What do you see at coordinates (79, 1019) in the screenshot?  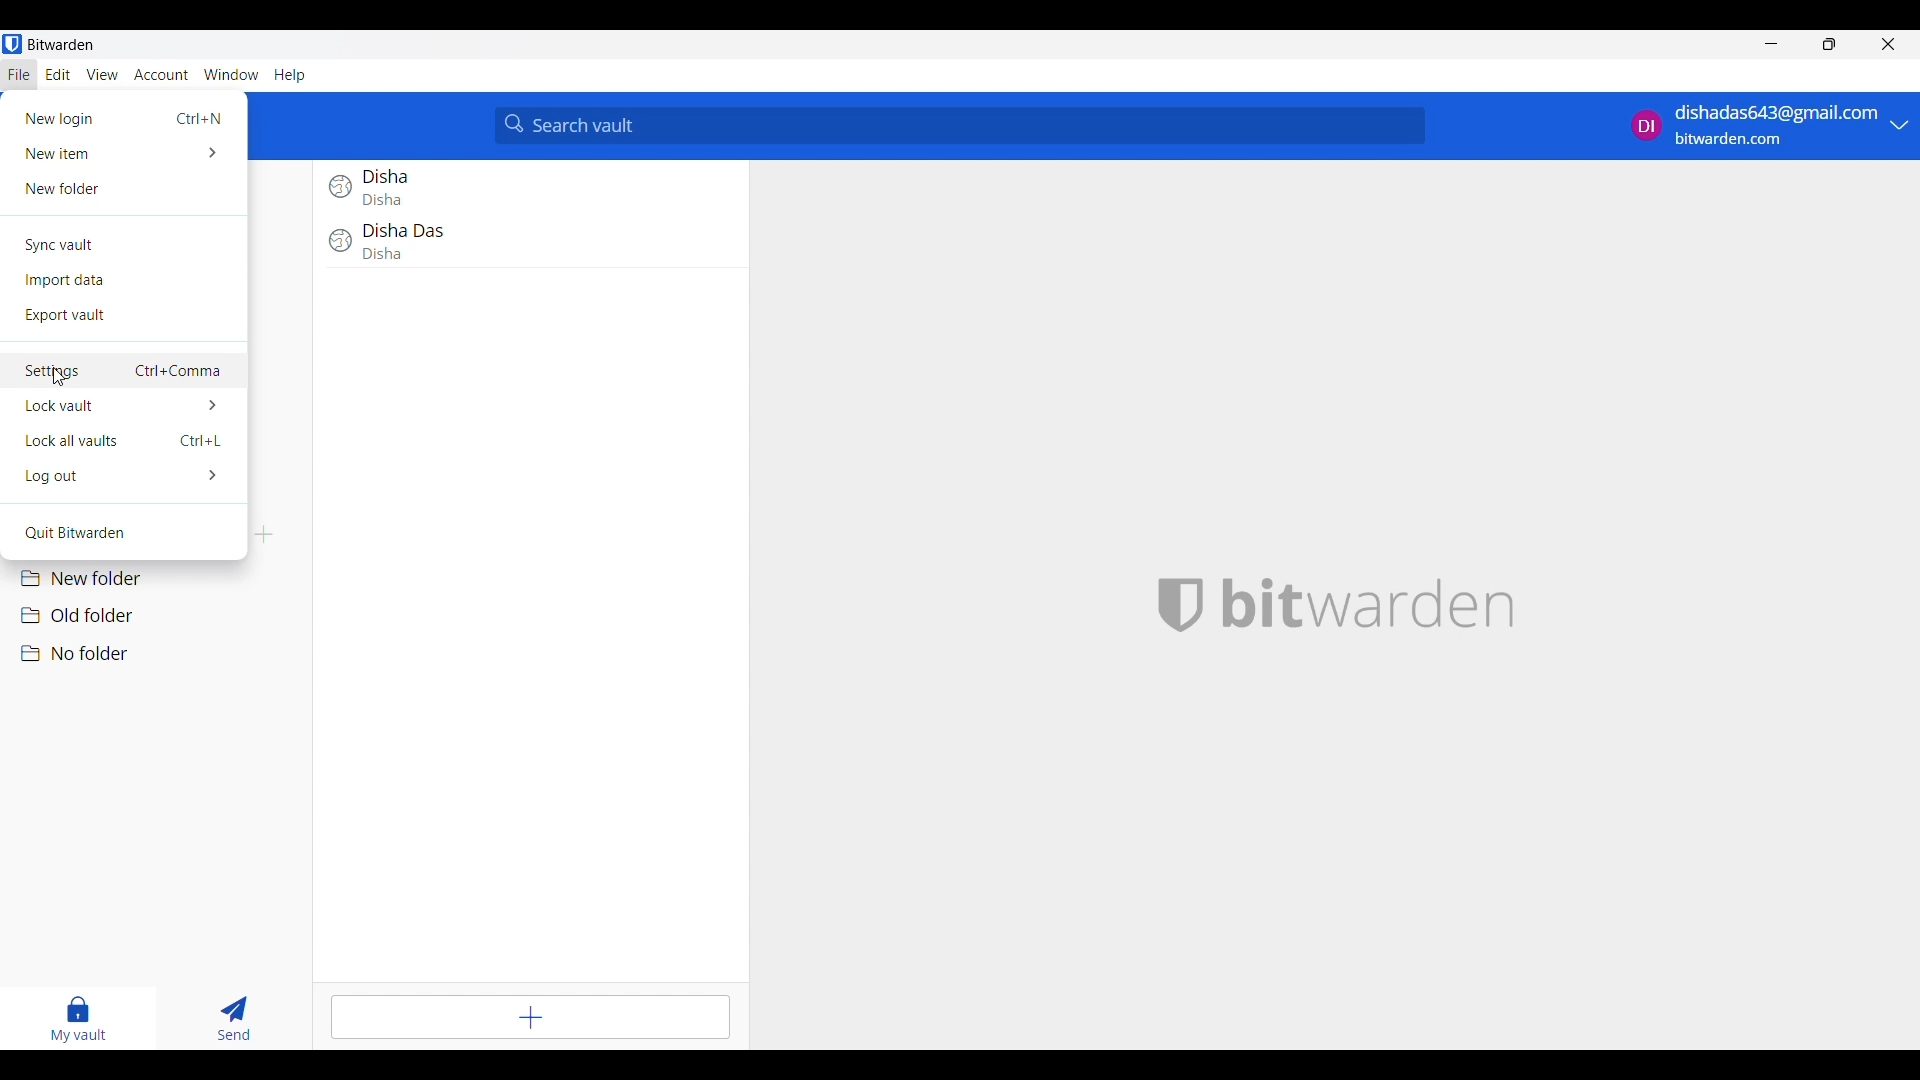 I see `My vault` at bounding box center [79, 1019].